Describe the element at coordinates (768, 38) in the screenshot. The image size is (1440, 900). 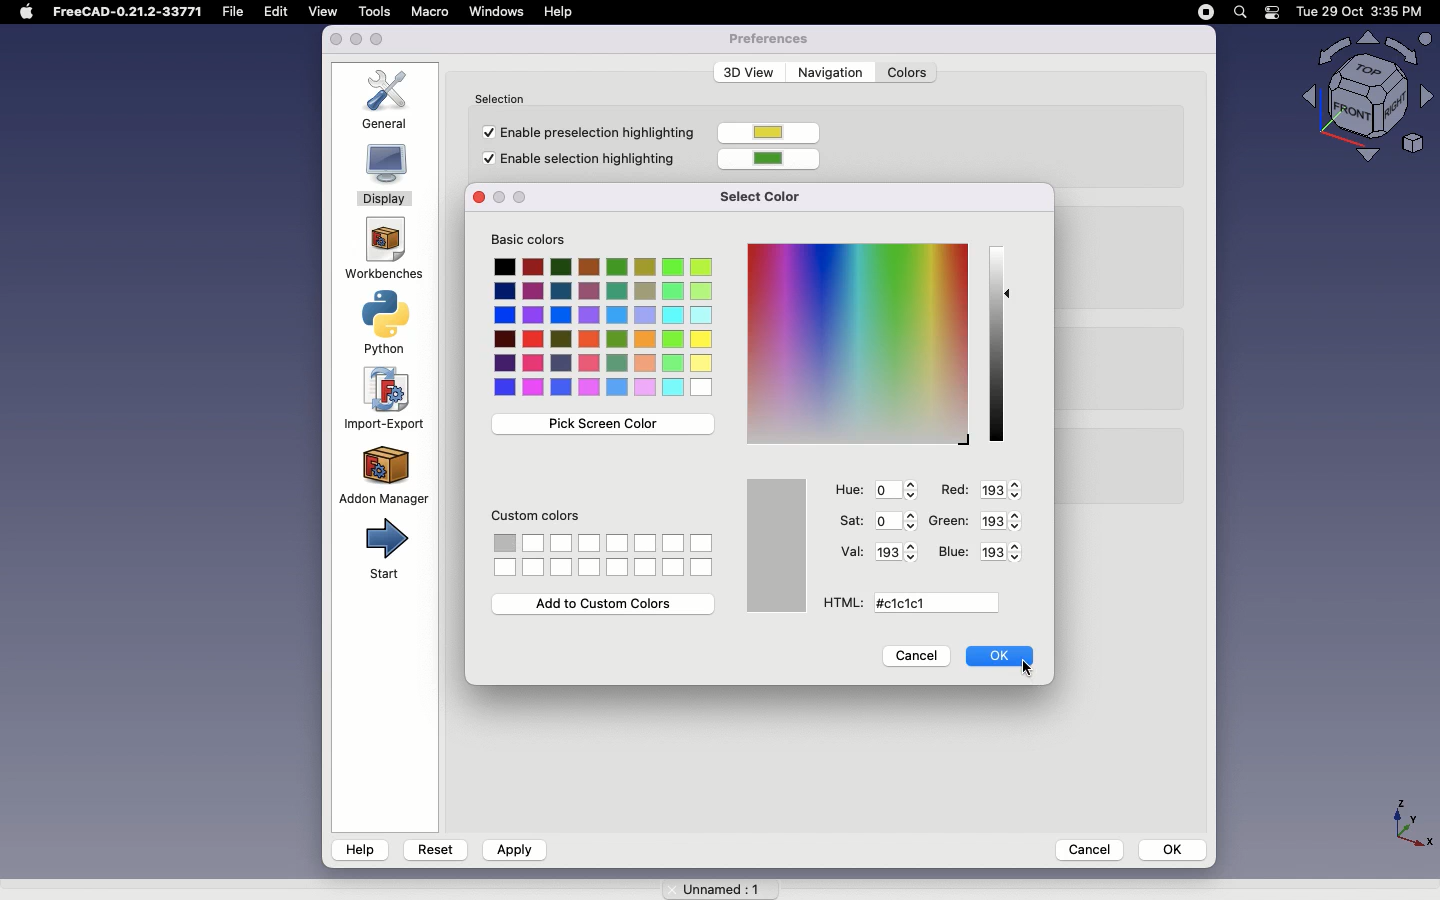
I see `Preferences` at that location.